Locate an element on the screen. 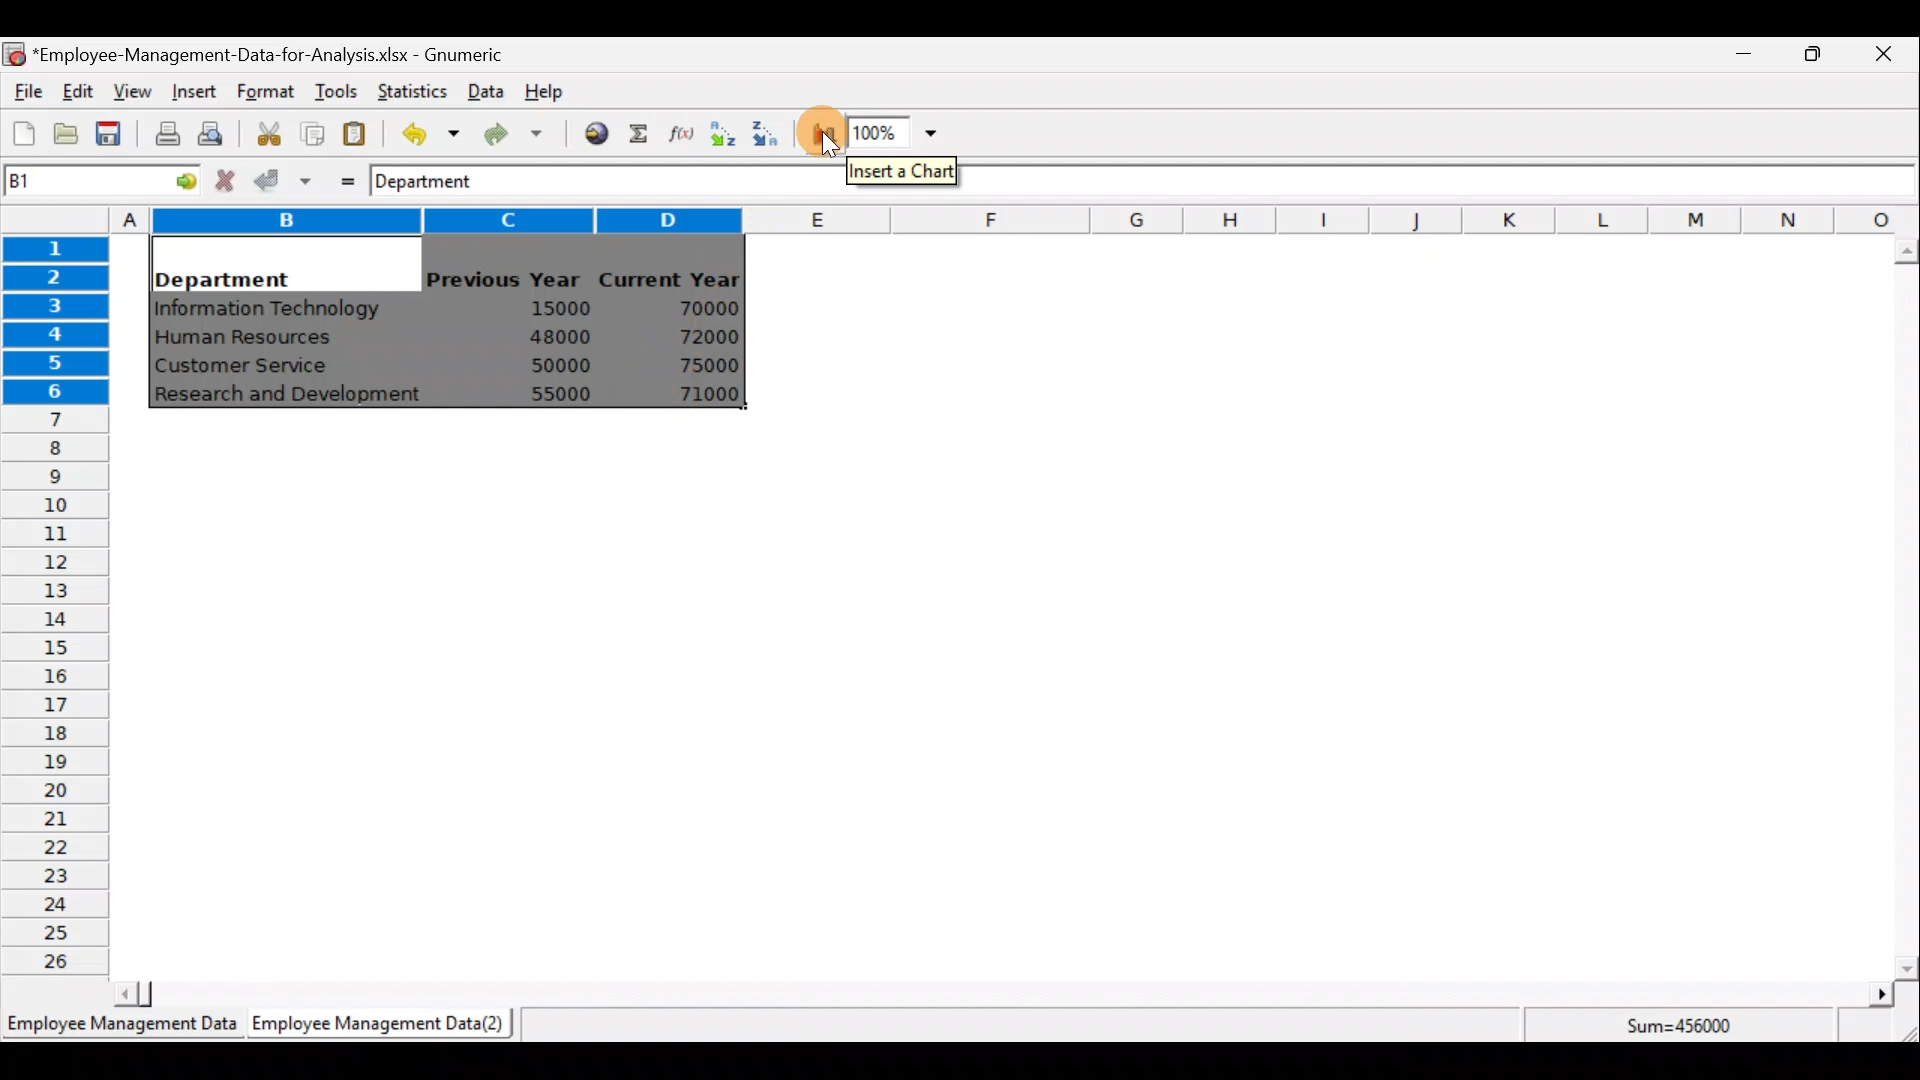 Image resolution: width=1920 pixels, height=1080 pixels. Copy the selection is located at coordinates (311, 130).